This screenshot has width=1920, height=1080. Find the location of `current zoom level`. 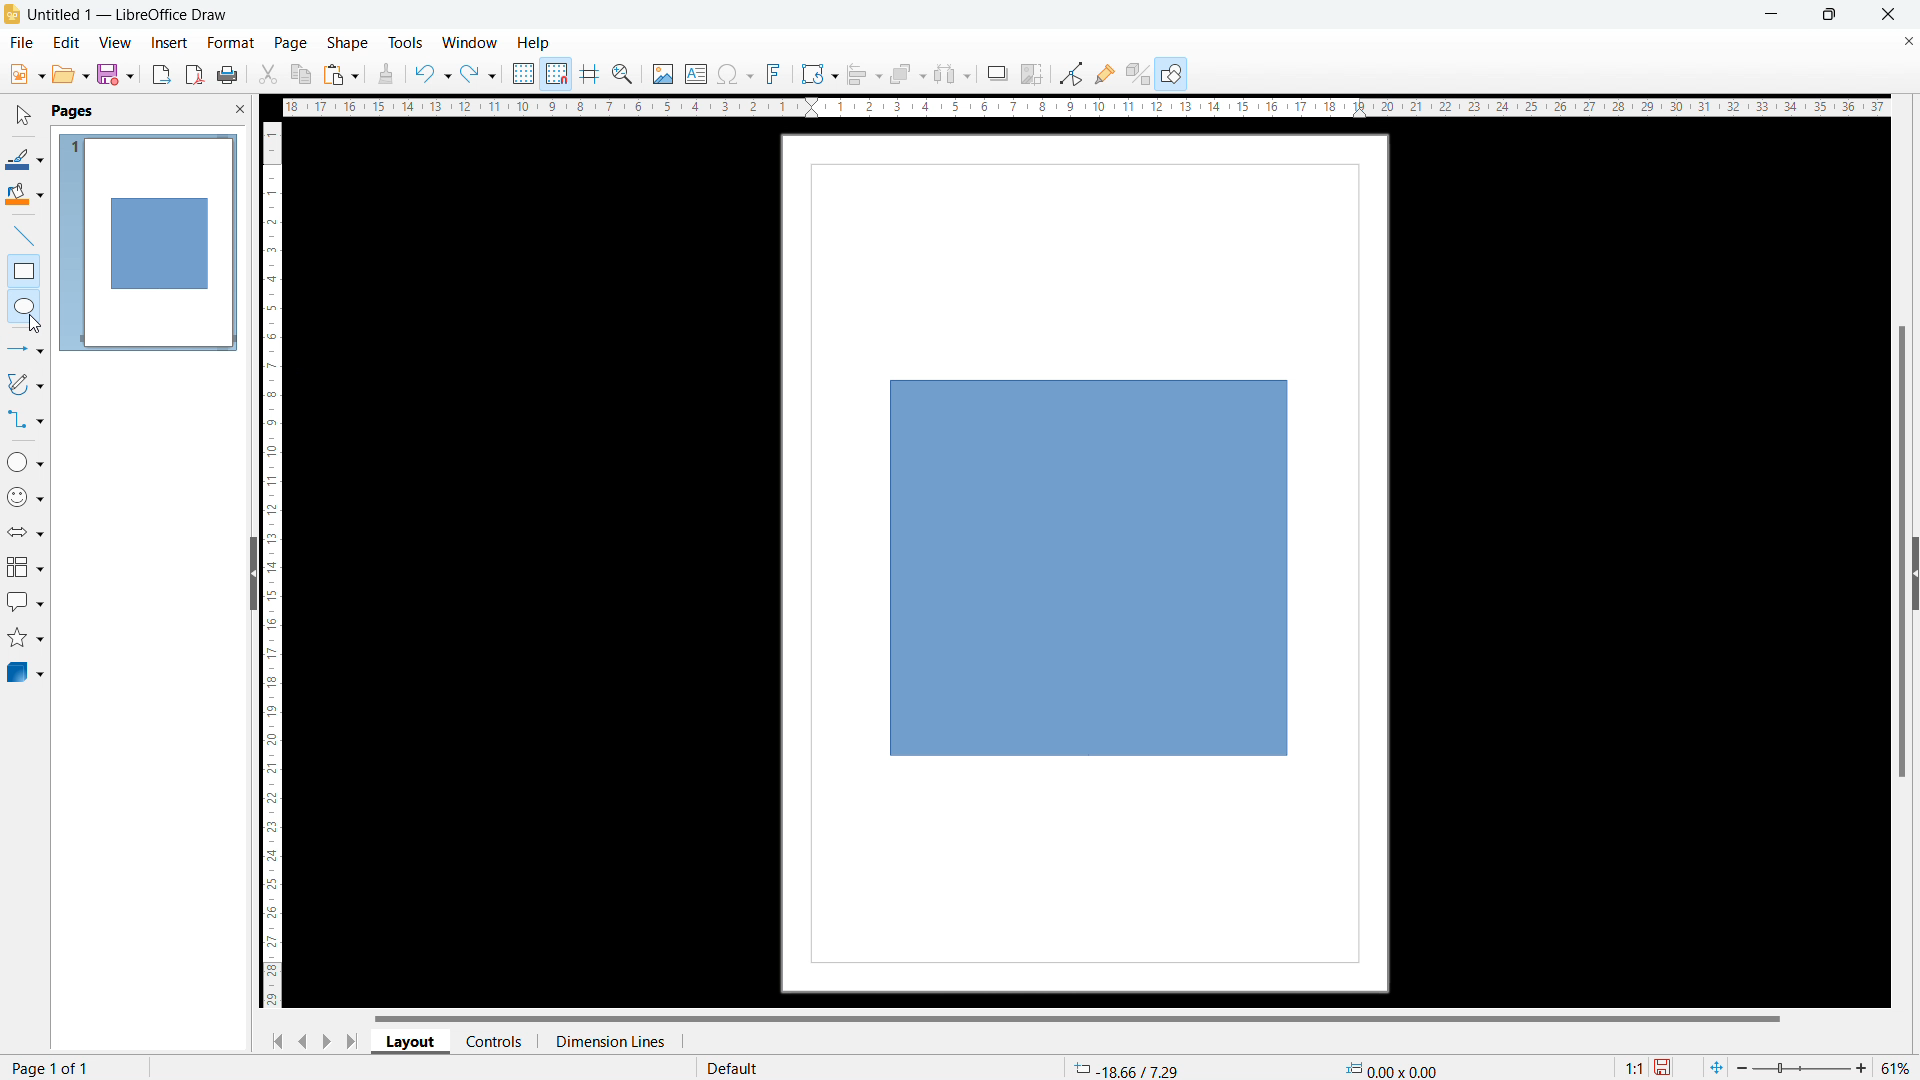

current zoom level is located at coordinates (1897, 1068).